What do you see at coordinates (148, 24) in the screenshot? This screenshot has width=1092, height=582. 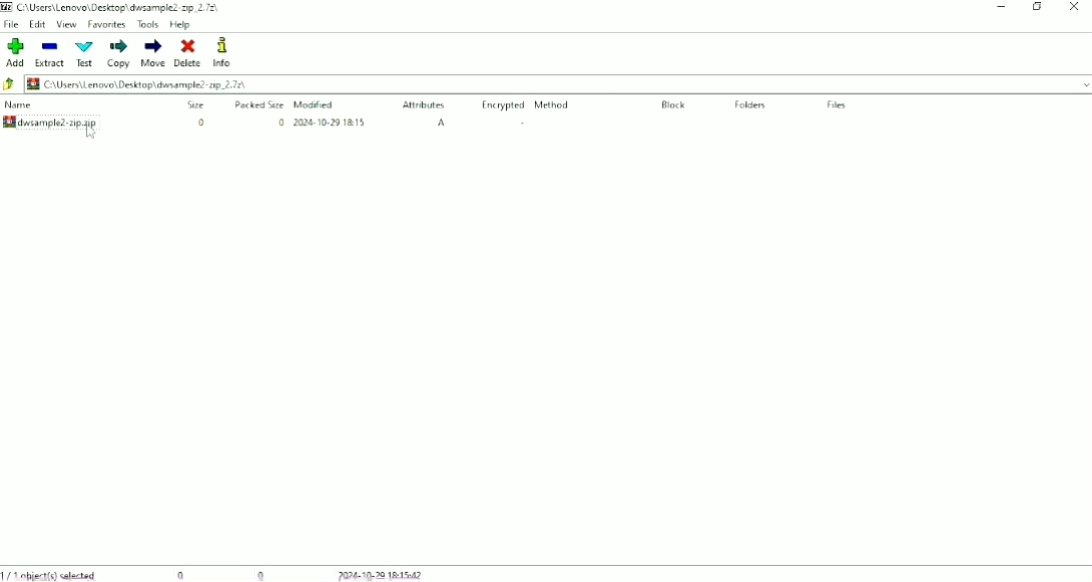 I see `Tools` at bounding box center [148, 24].